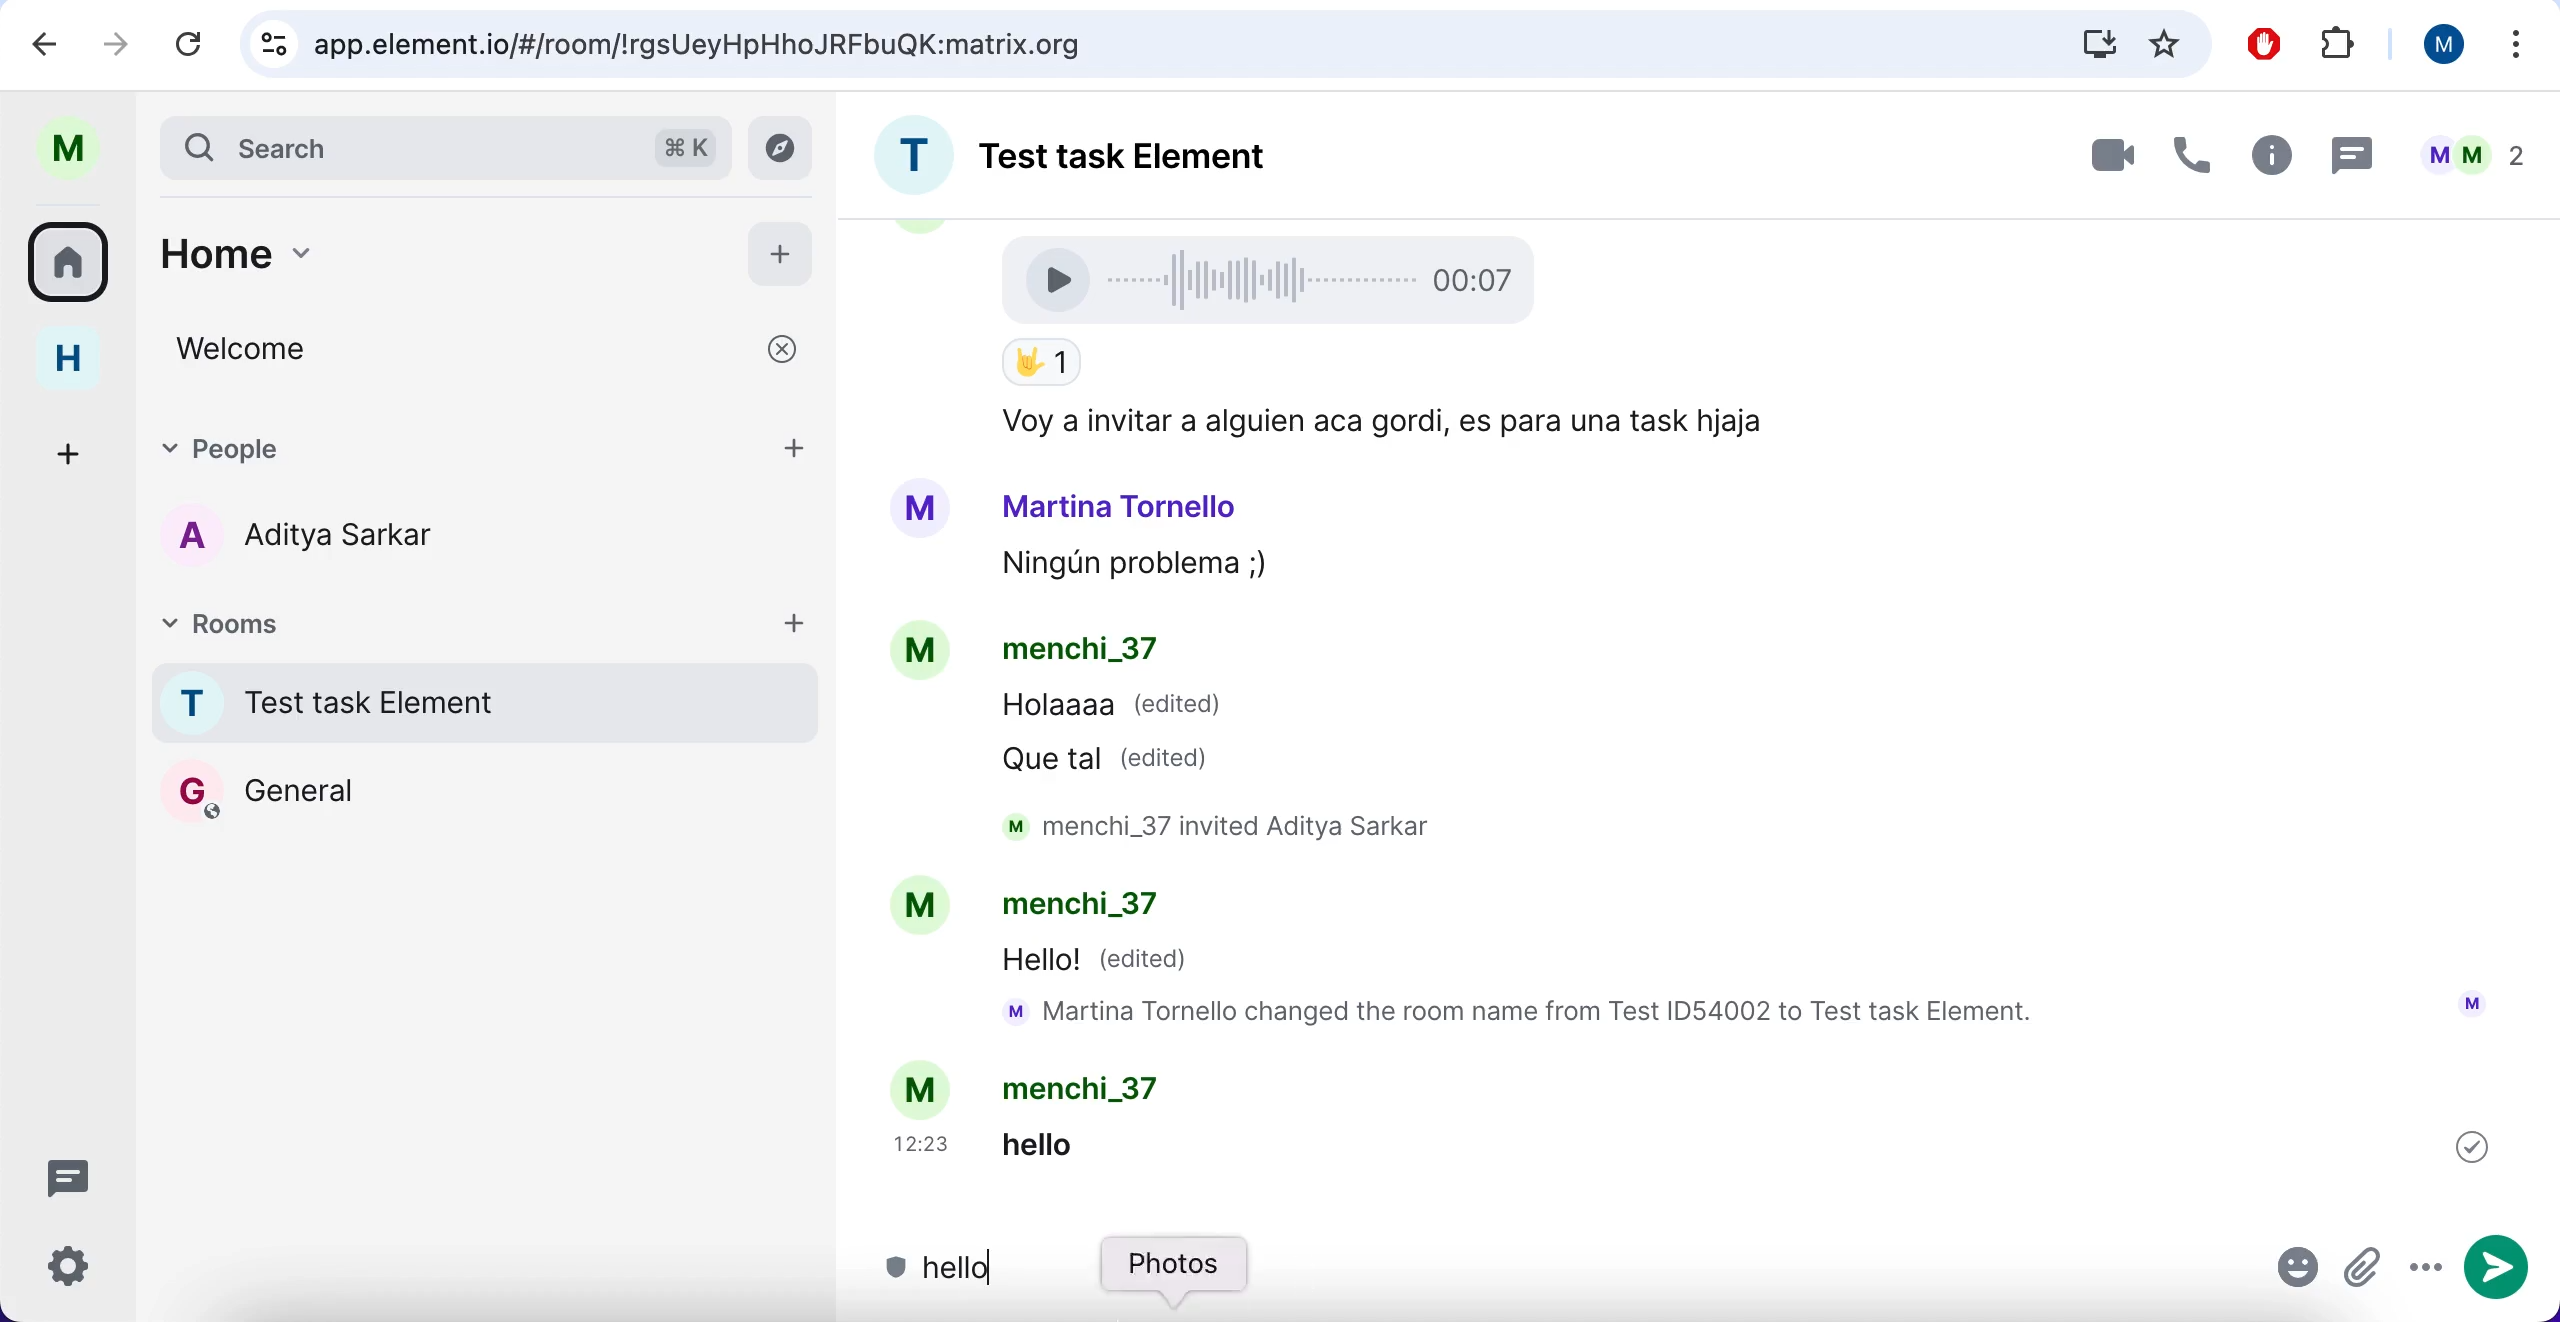  I want to click on menchi_37, so click(1091, 1088).